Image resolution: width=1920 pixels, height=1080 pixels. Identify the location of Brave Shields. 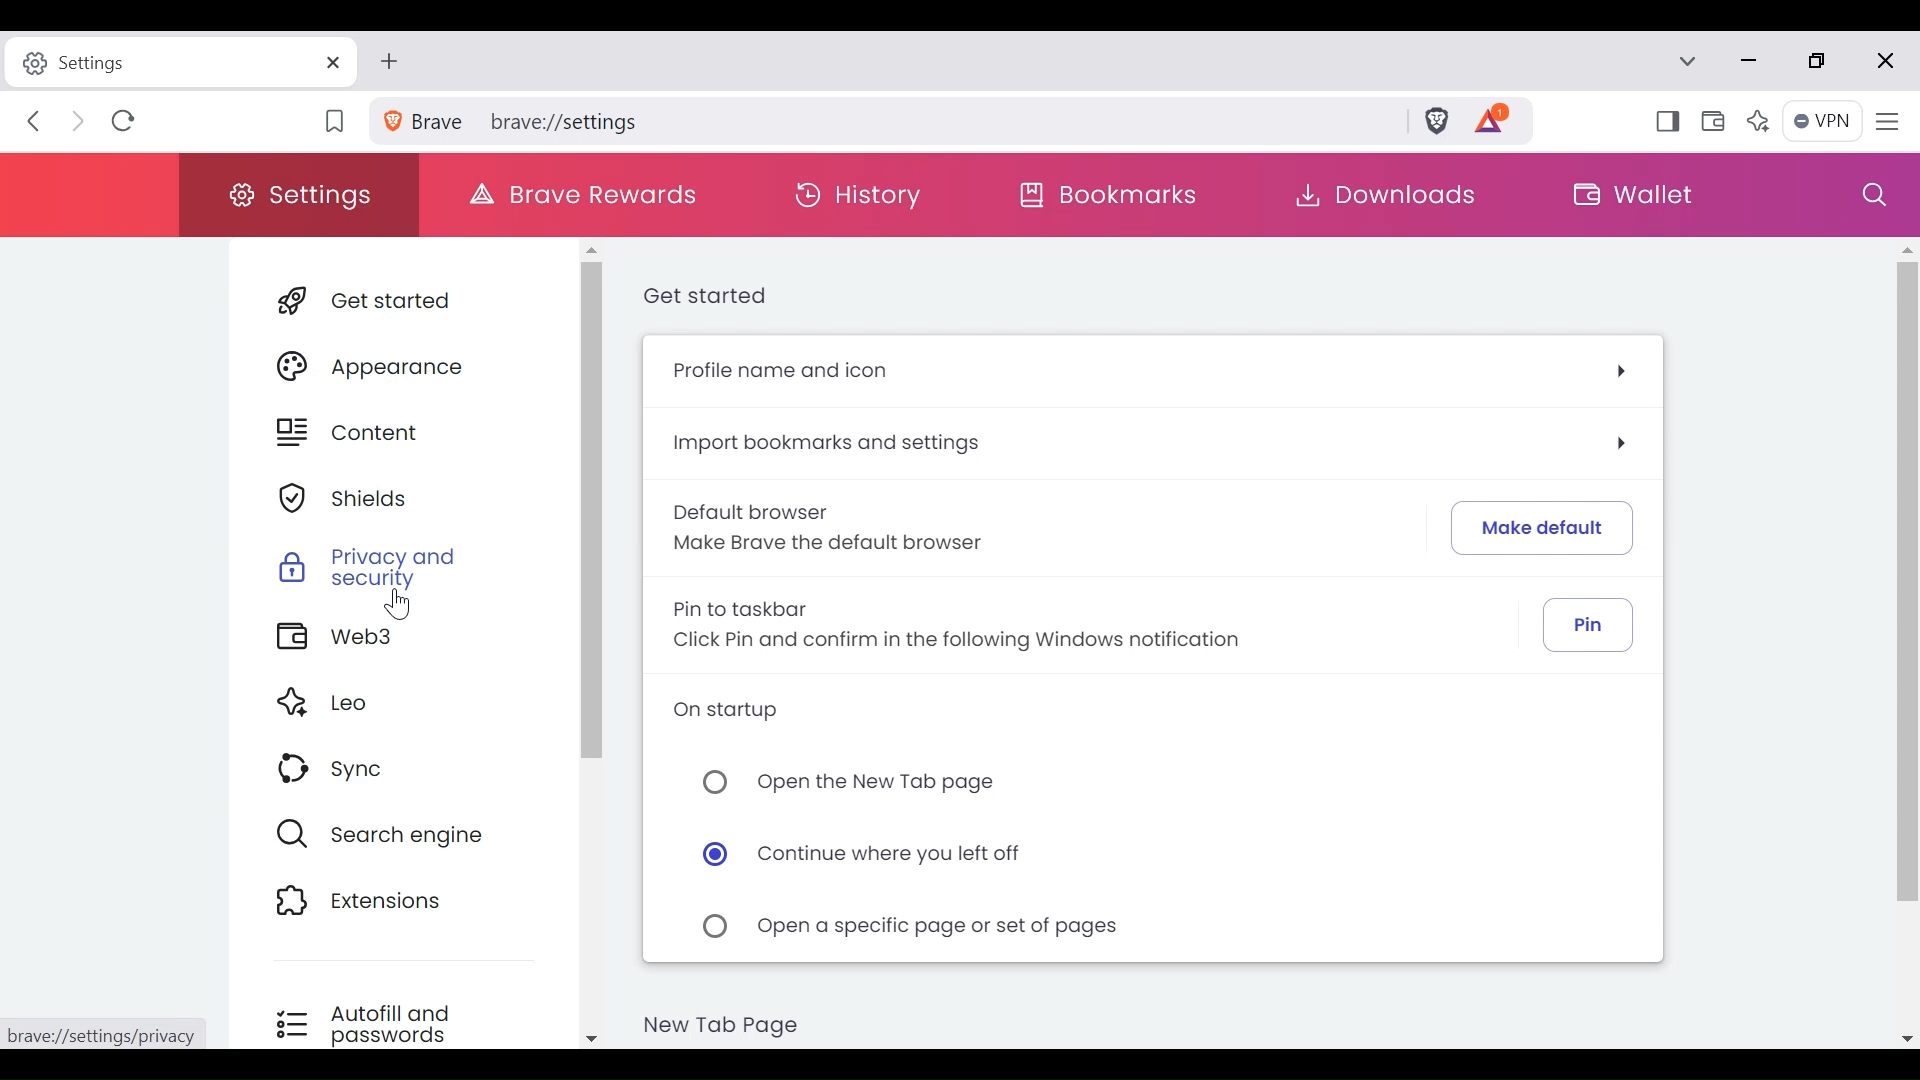
(1442, 123).